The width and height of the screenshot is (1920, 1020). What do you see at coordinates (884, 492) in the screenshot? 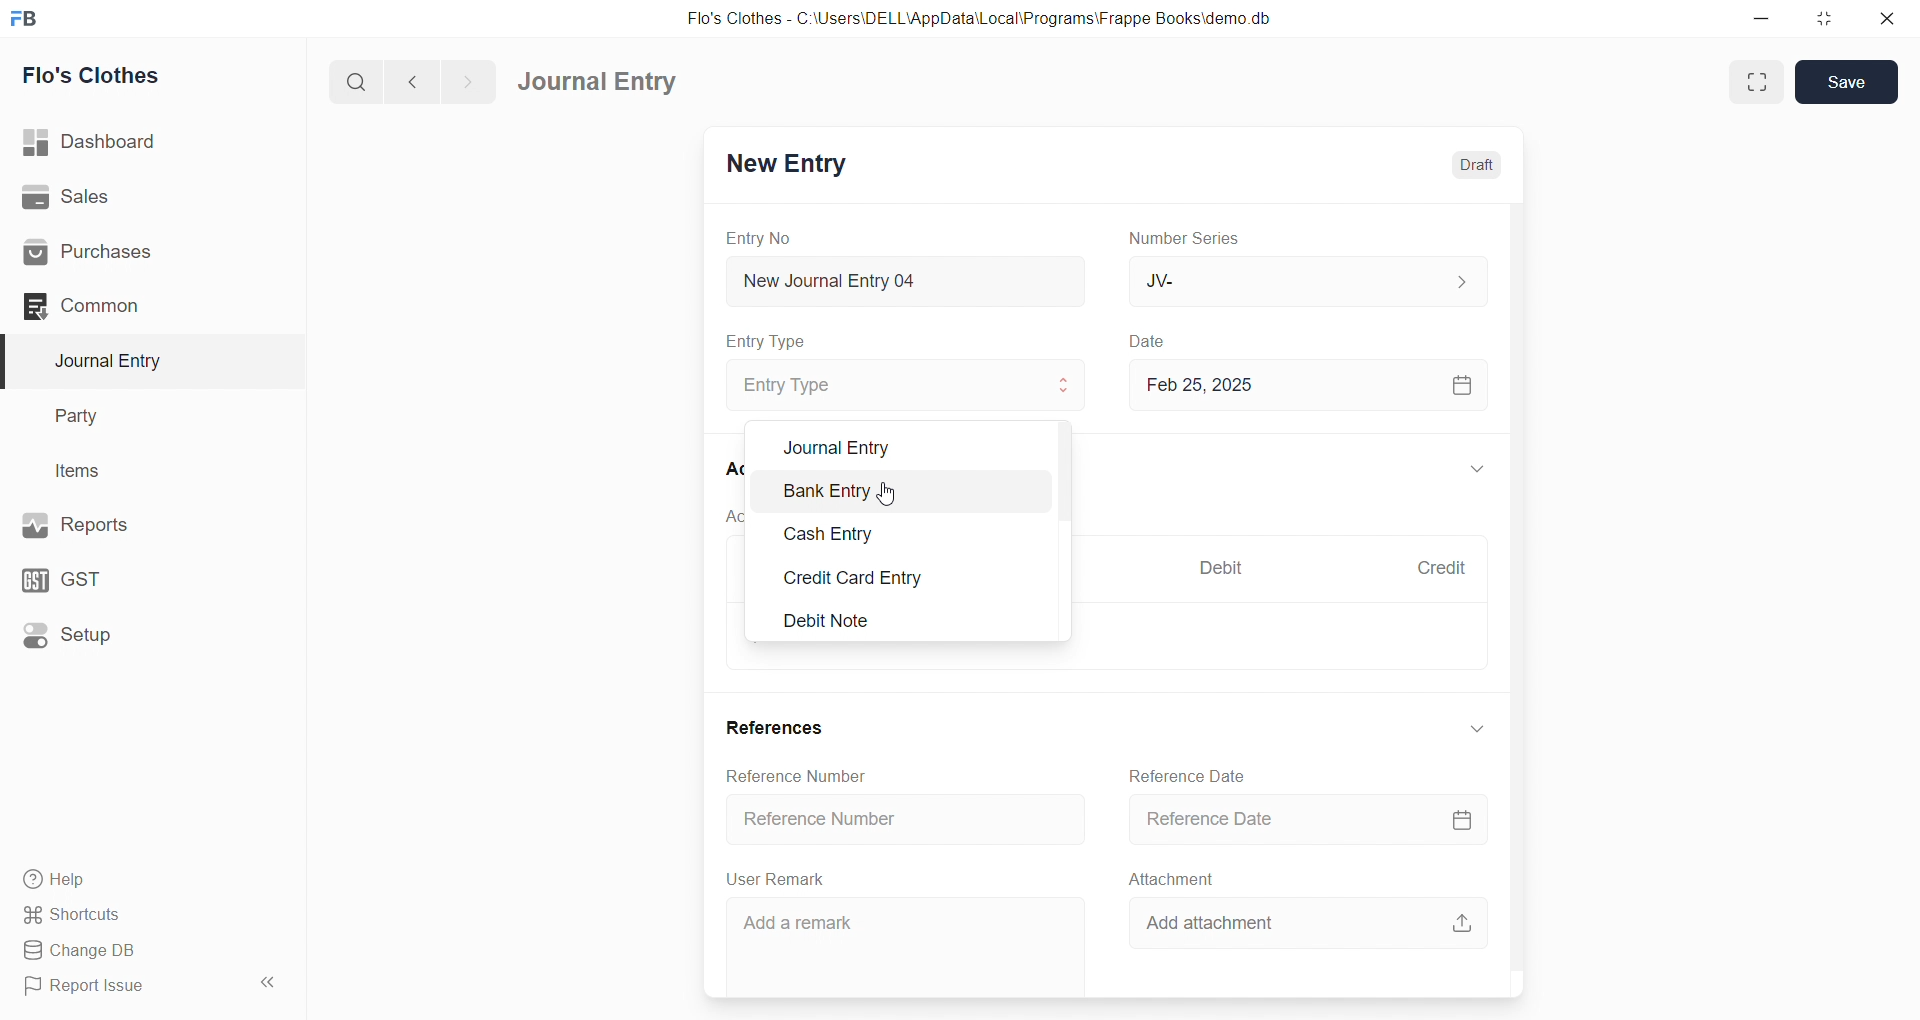
I see `cursor` at bounding box center [884, 492].